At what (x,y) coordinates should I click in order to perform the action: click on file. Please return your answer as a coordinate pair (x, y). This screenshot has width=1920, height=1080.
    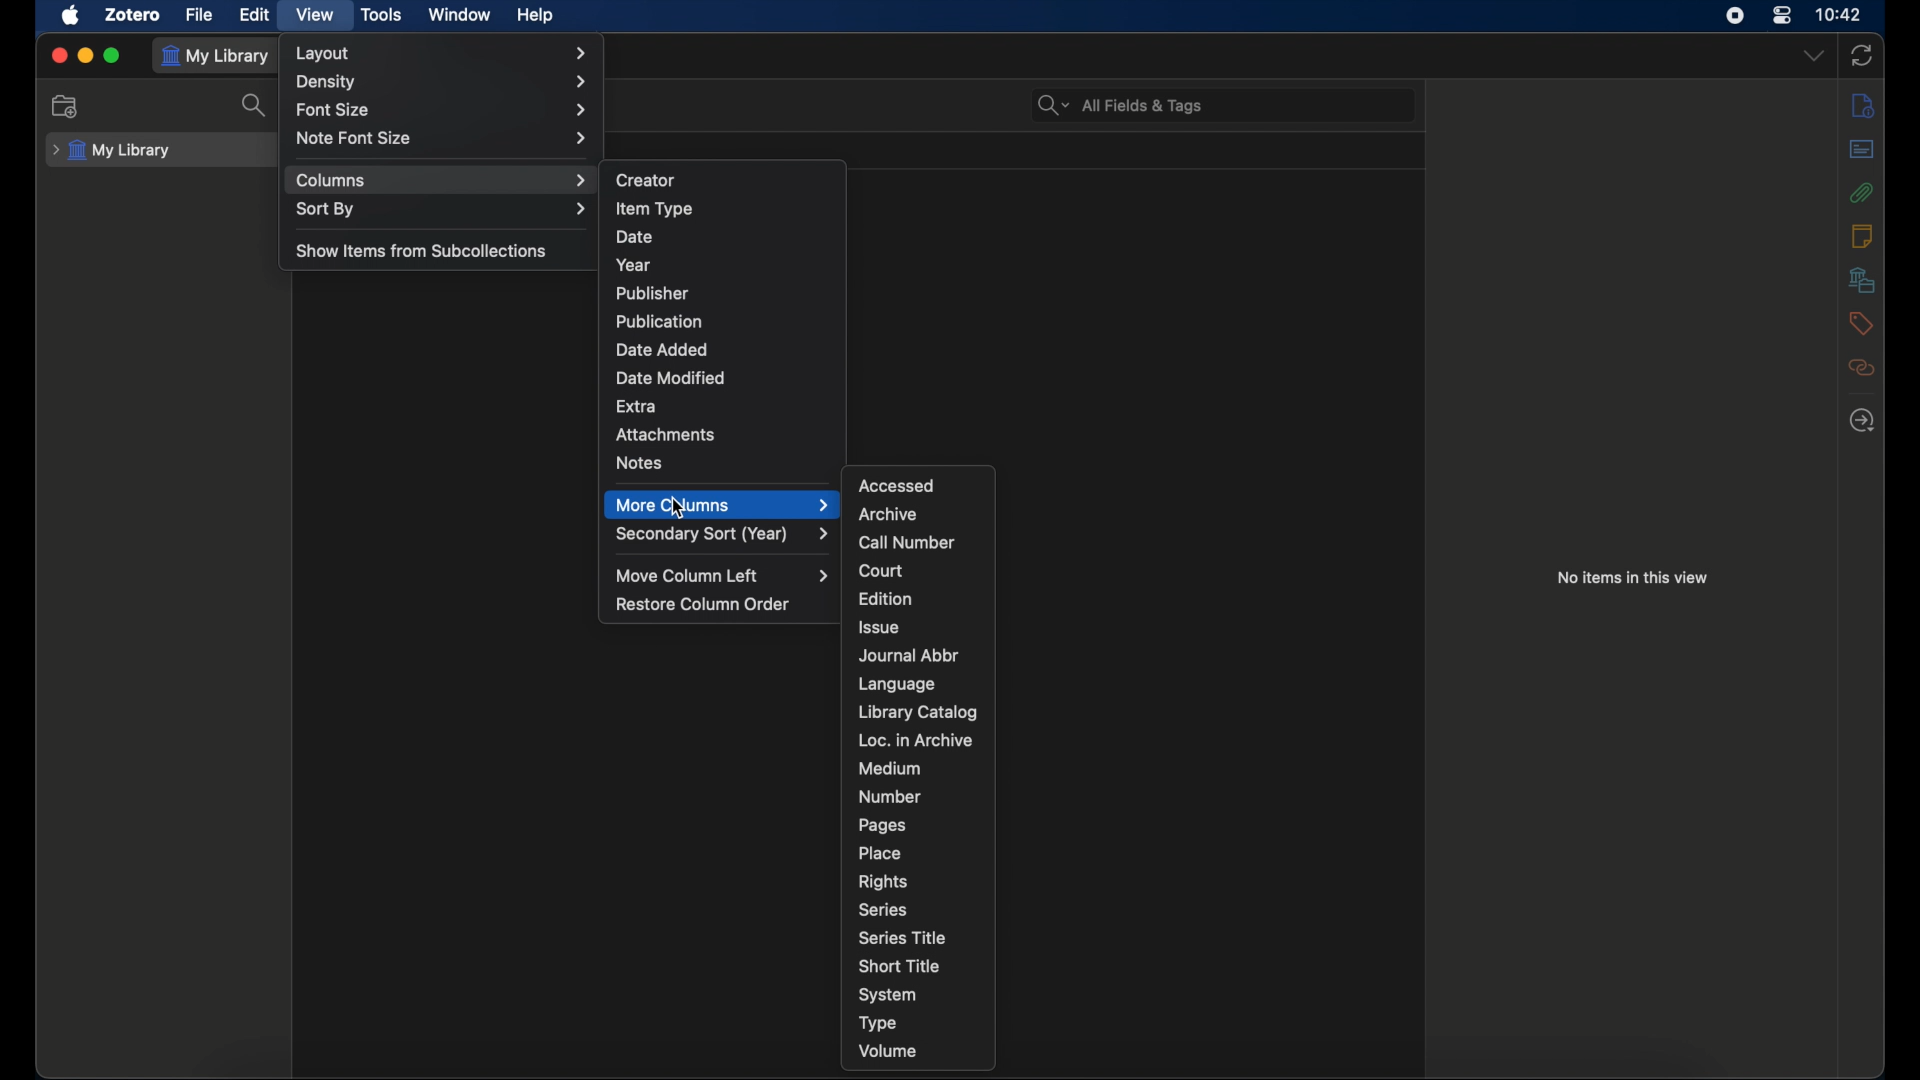
    Looking at the image, I should click on (199, 15).